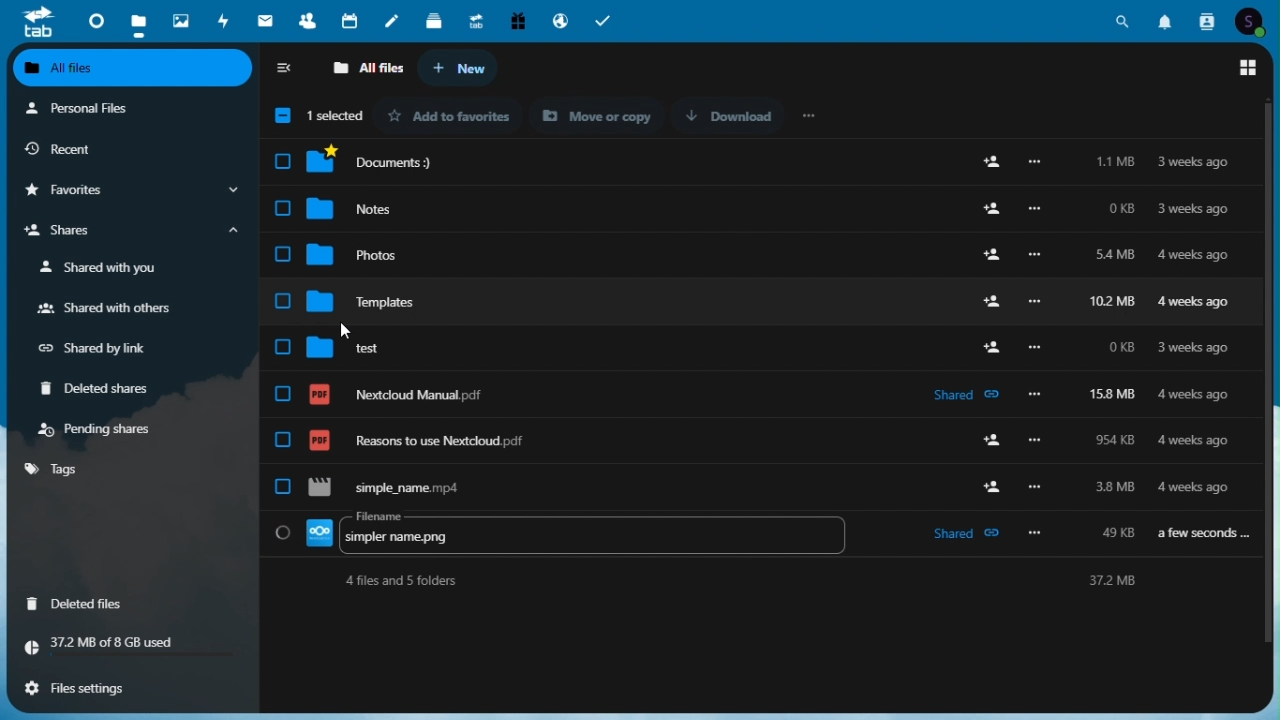 This screenshot has height=720, width=1280. I want to click on Search , so click(1123, 18).